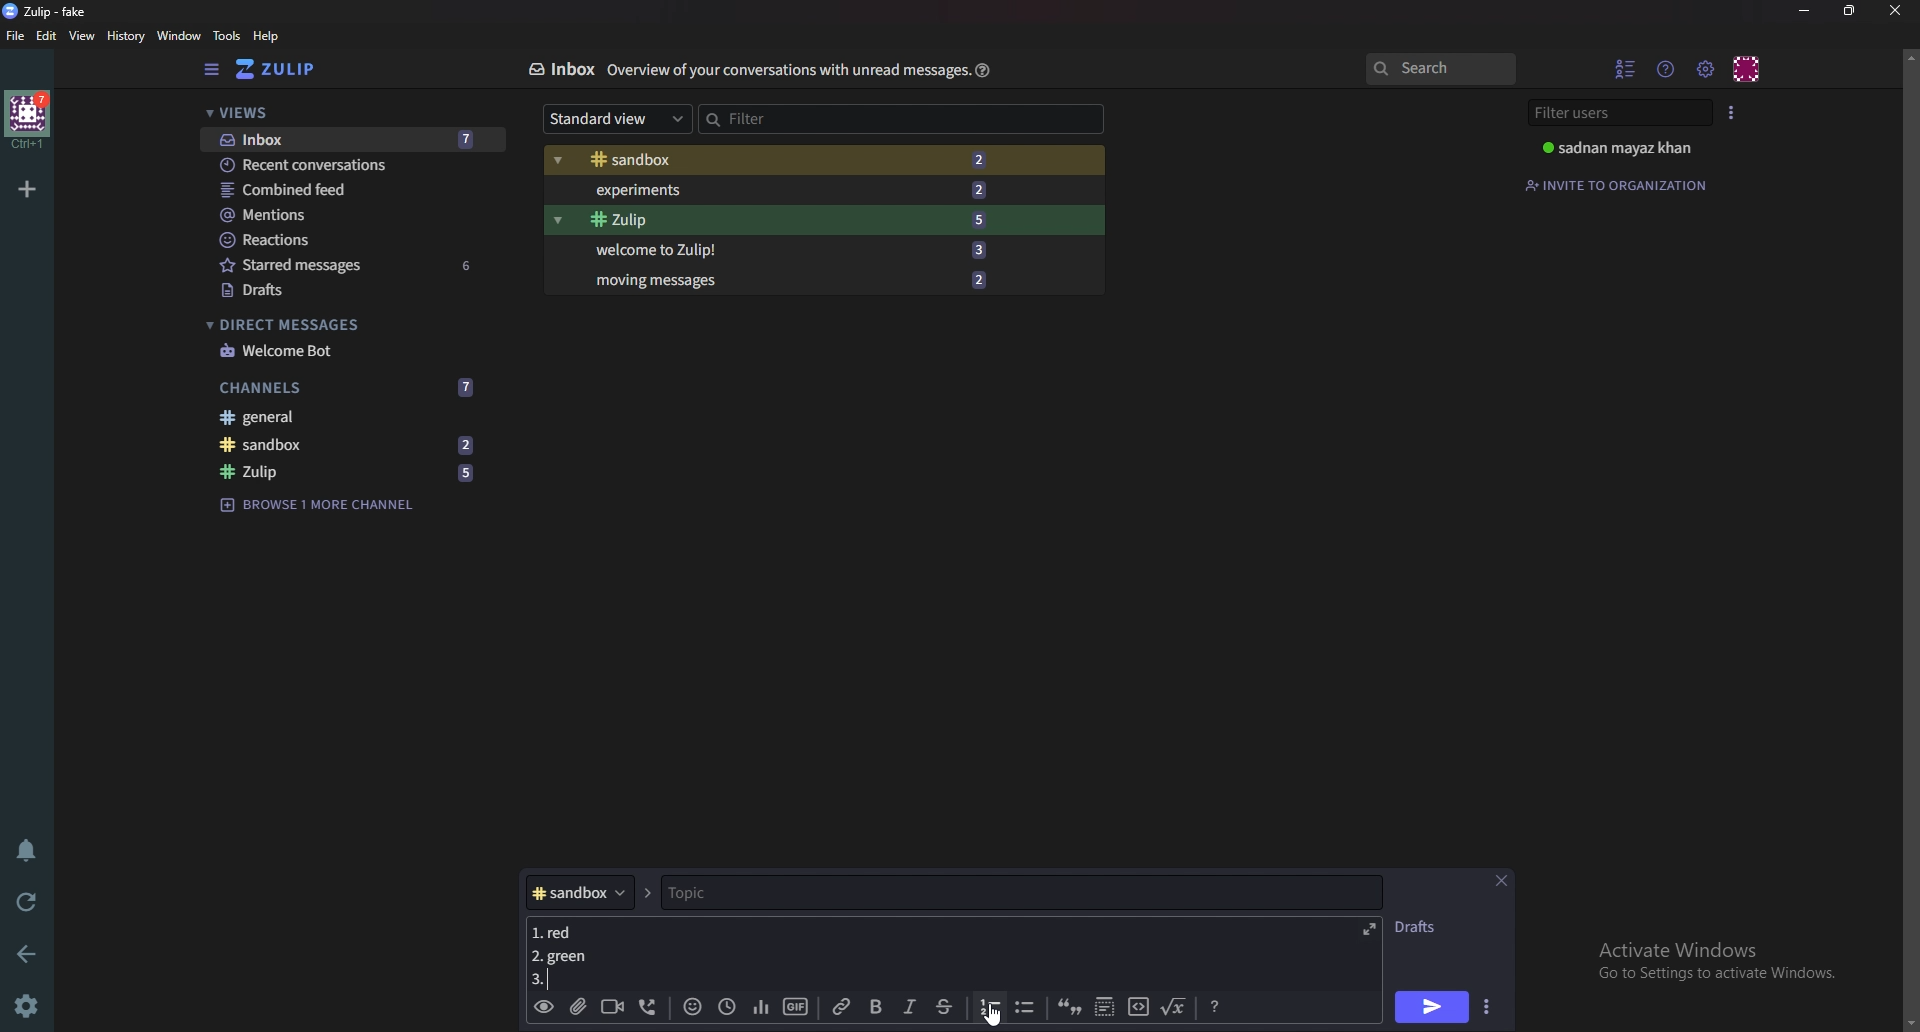 This screenshot has height=1032, width=1920. I want to click on number list, so click(990, 1006).